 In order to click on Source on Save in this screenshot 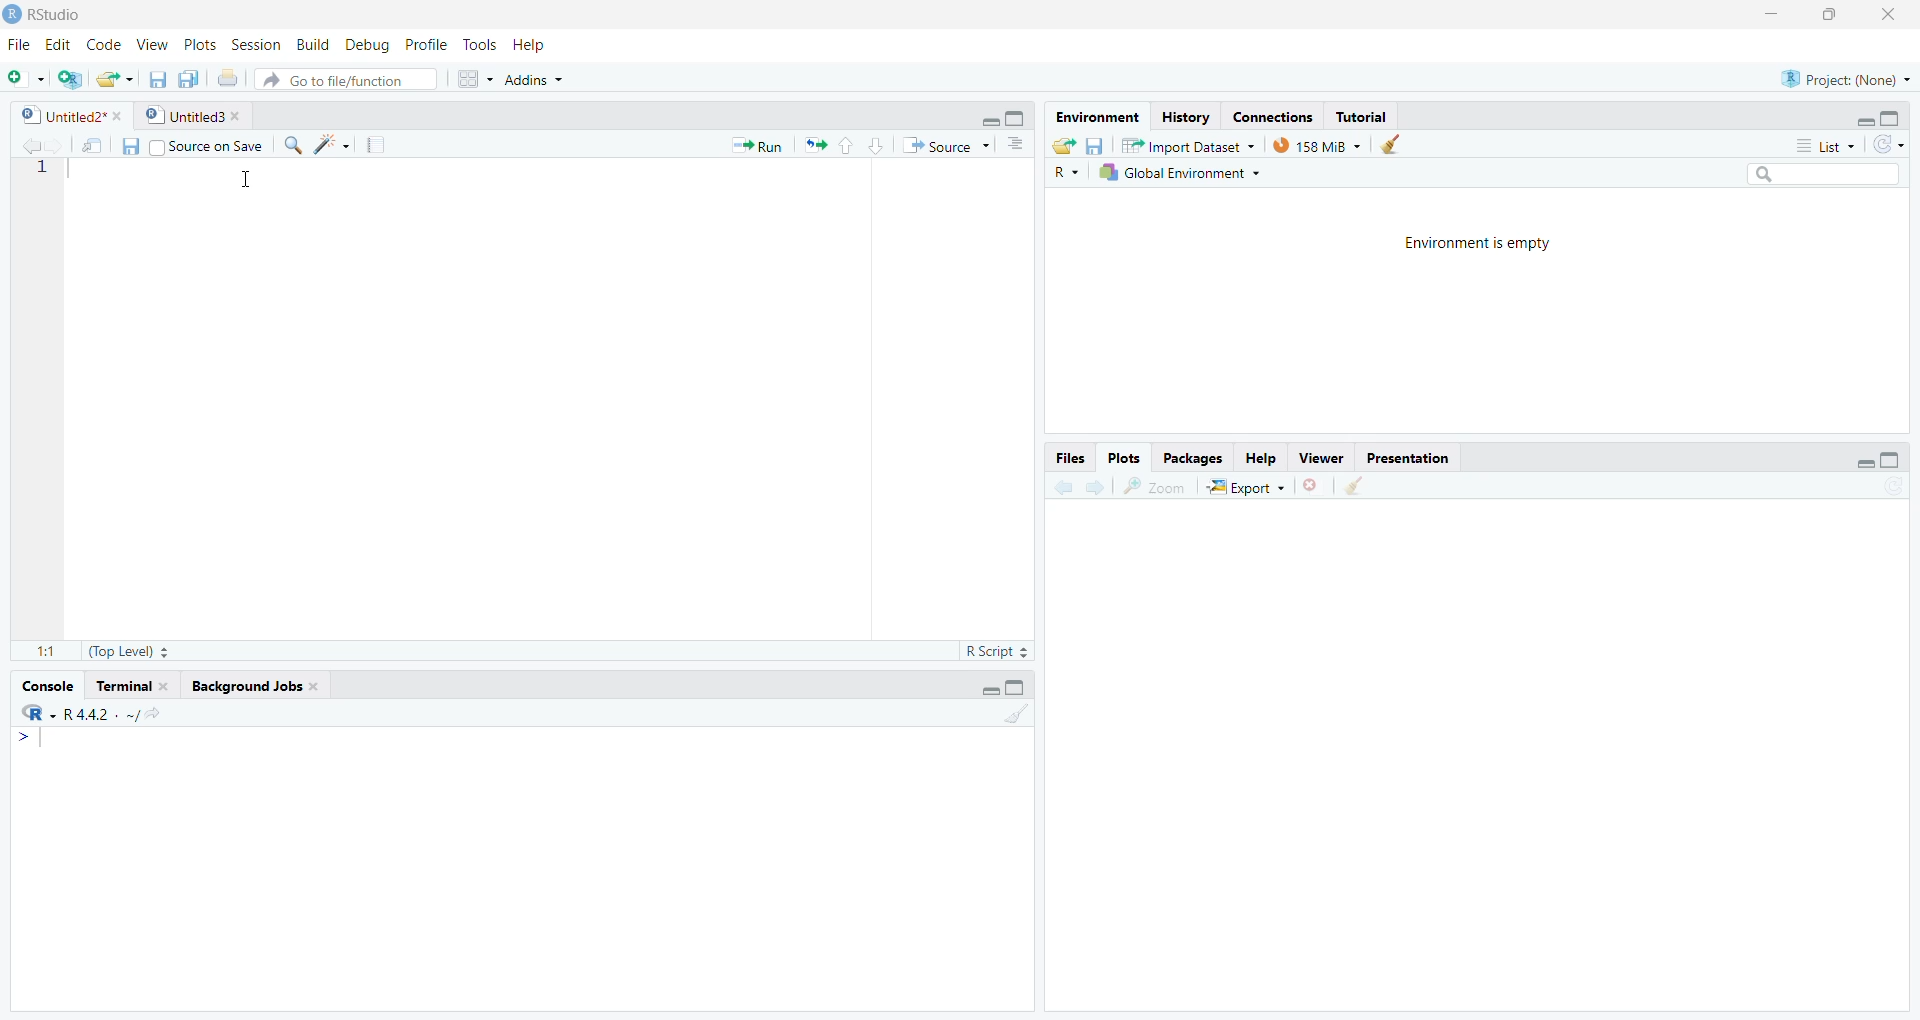, I will do `click(211, 145)`.